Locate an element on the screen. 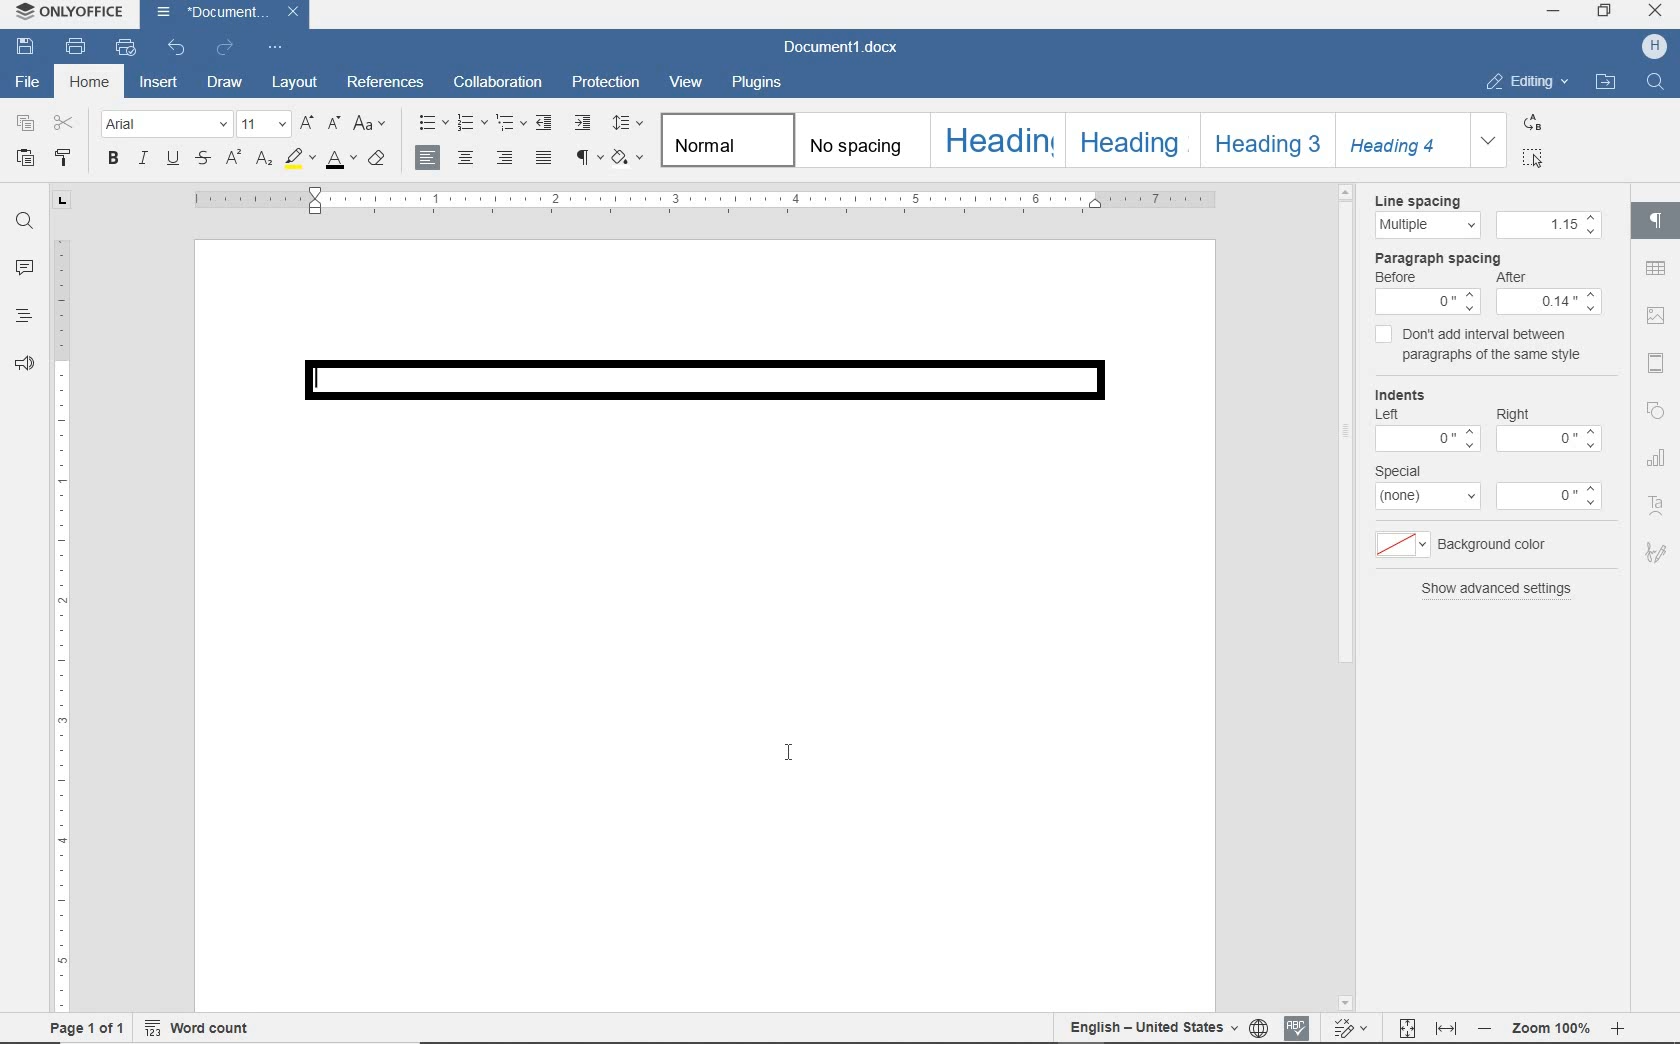  CLOSE is located at coordinates (1653, 11).